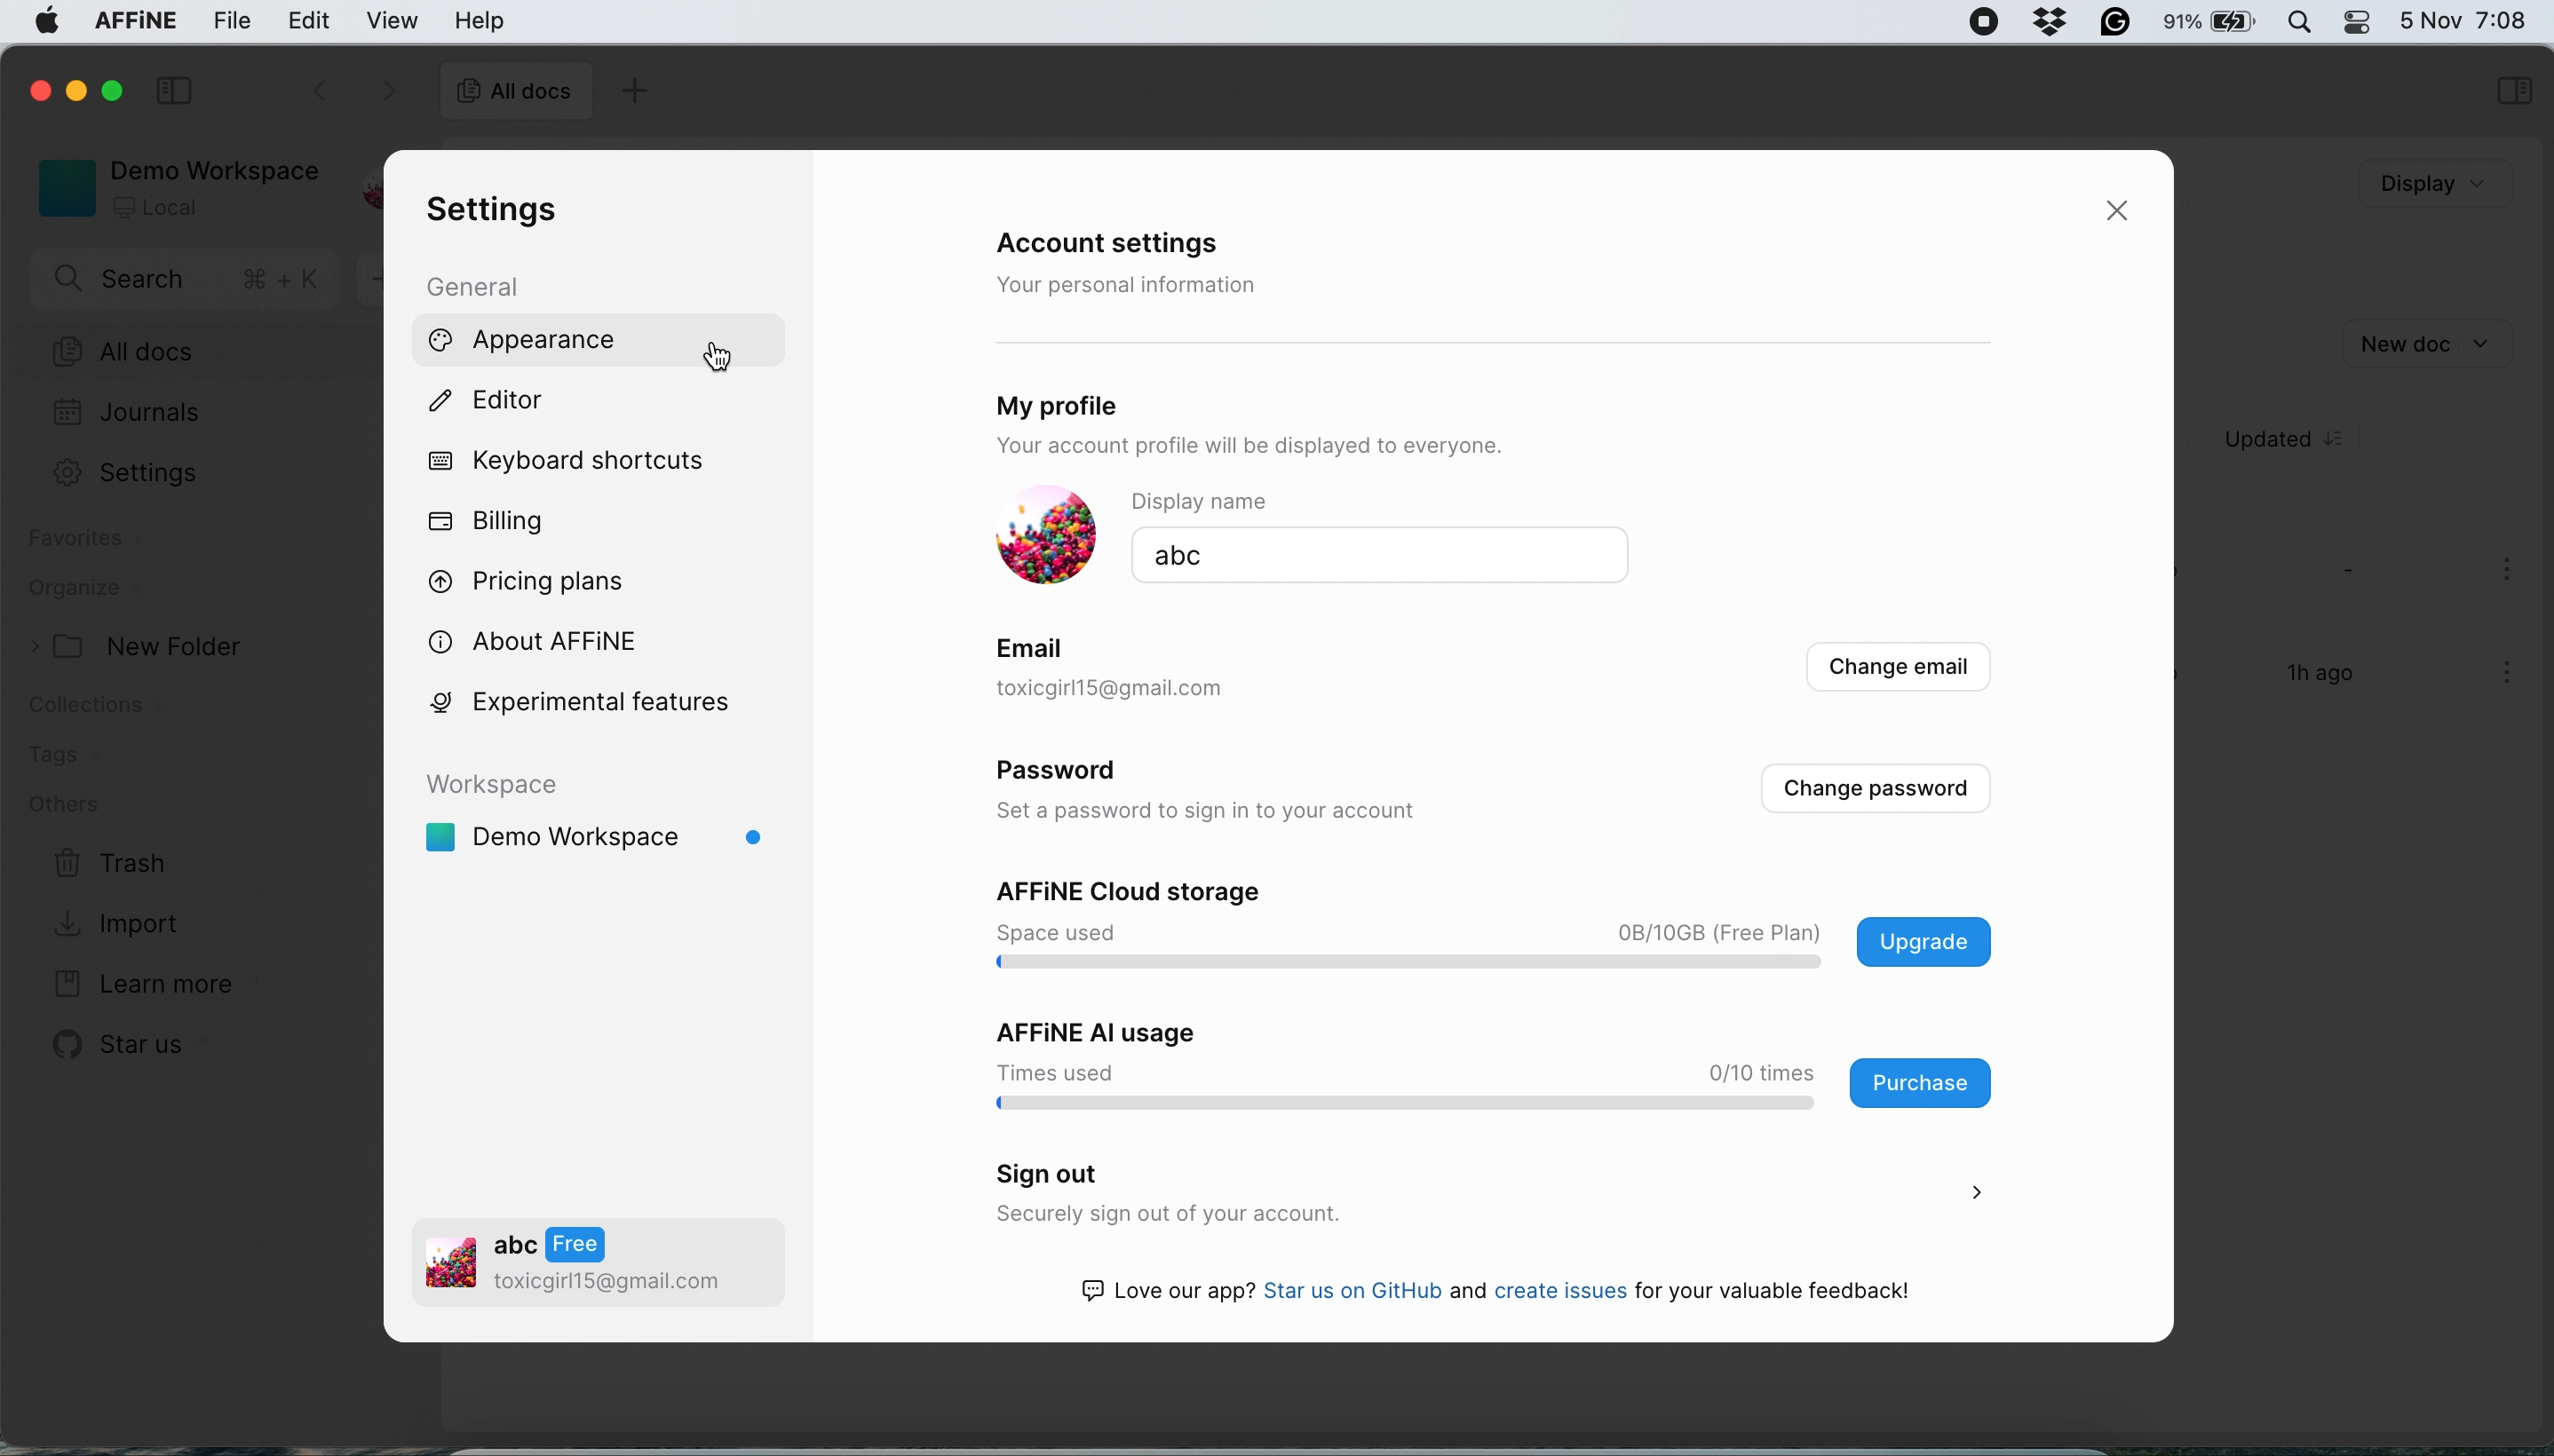 The image size is (2554, 1456). Describe the element at coordinates (1710, 930) in the screenshot. I see `nNnR/10CER (Ero Dian)` at that location.